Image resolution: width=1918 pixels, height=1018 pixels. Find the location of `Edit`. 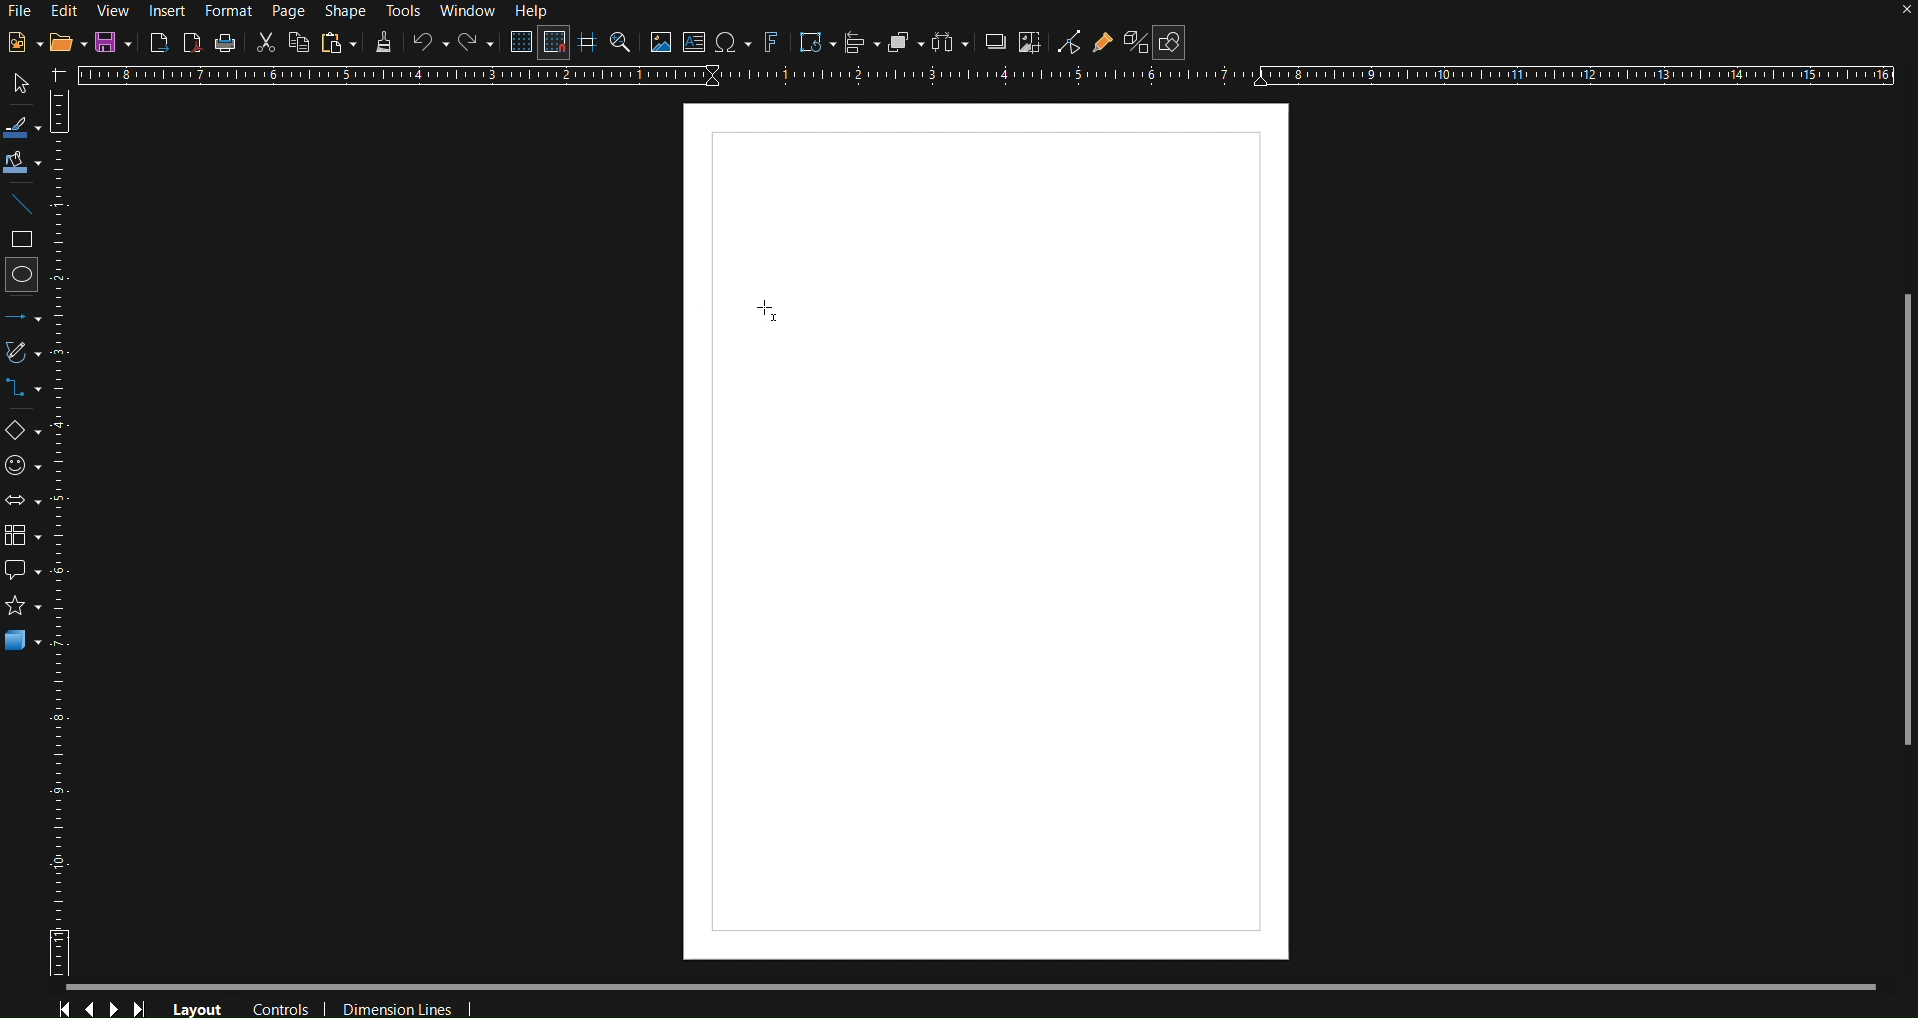

Edit is located at coordinates (65, 10).